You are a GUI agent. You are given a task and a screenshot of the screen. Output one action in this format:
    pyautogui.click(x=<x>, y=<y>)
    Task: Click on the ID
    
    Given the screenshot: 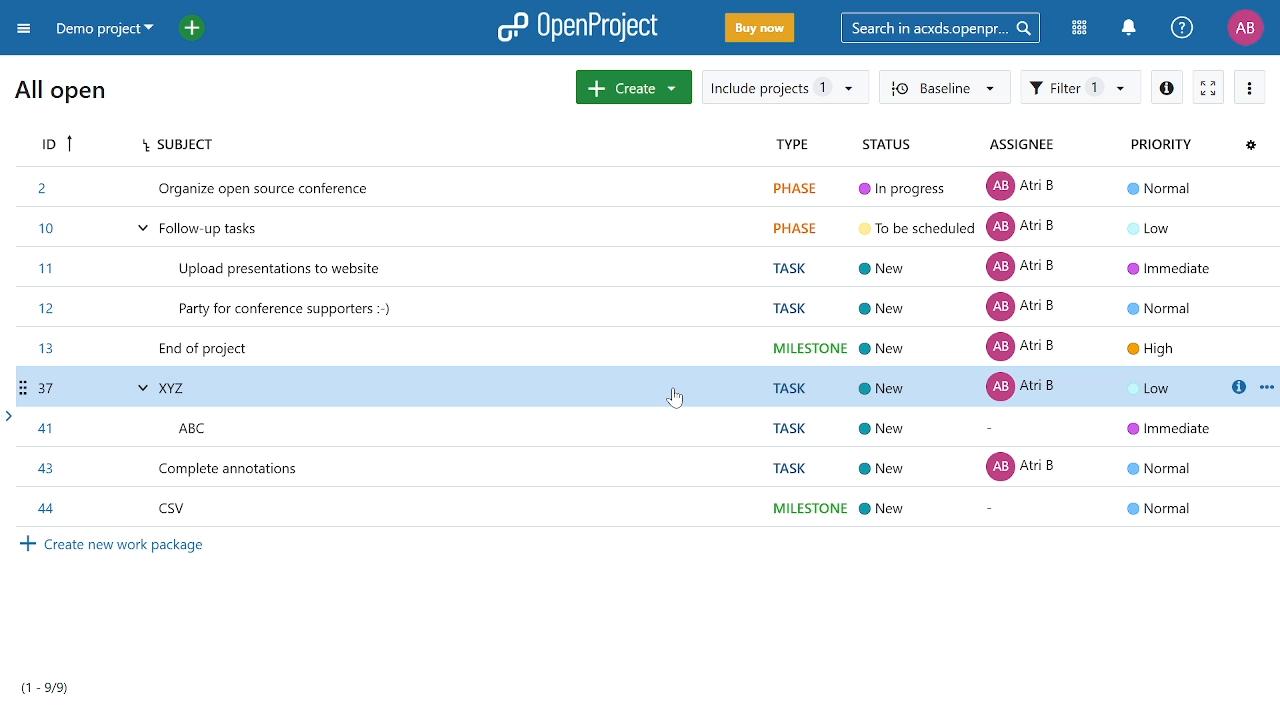 What is the action you would take?
    pyautogui.click(x=50, y=146)
    